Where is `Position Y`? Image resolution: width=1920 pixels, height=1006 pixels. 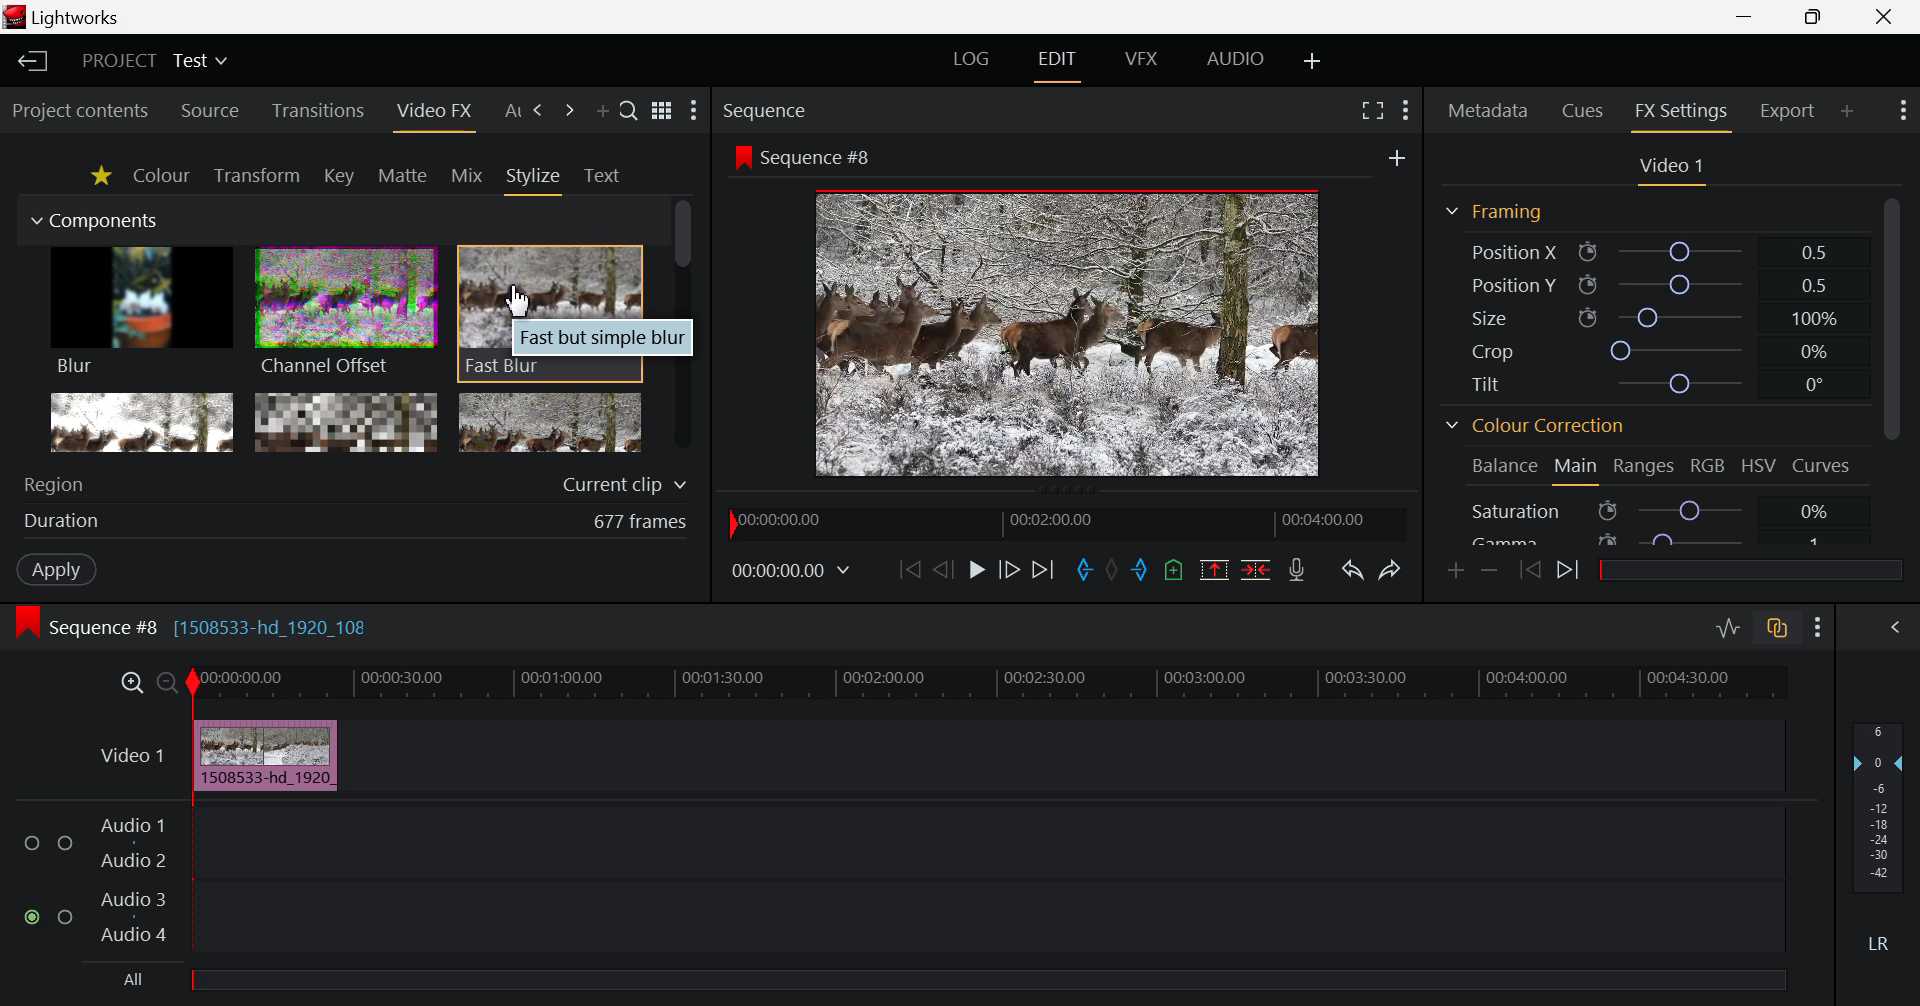 Position Y is located at coordinates (1656, 284).